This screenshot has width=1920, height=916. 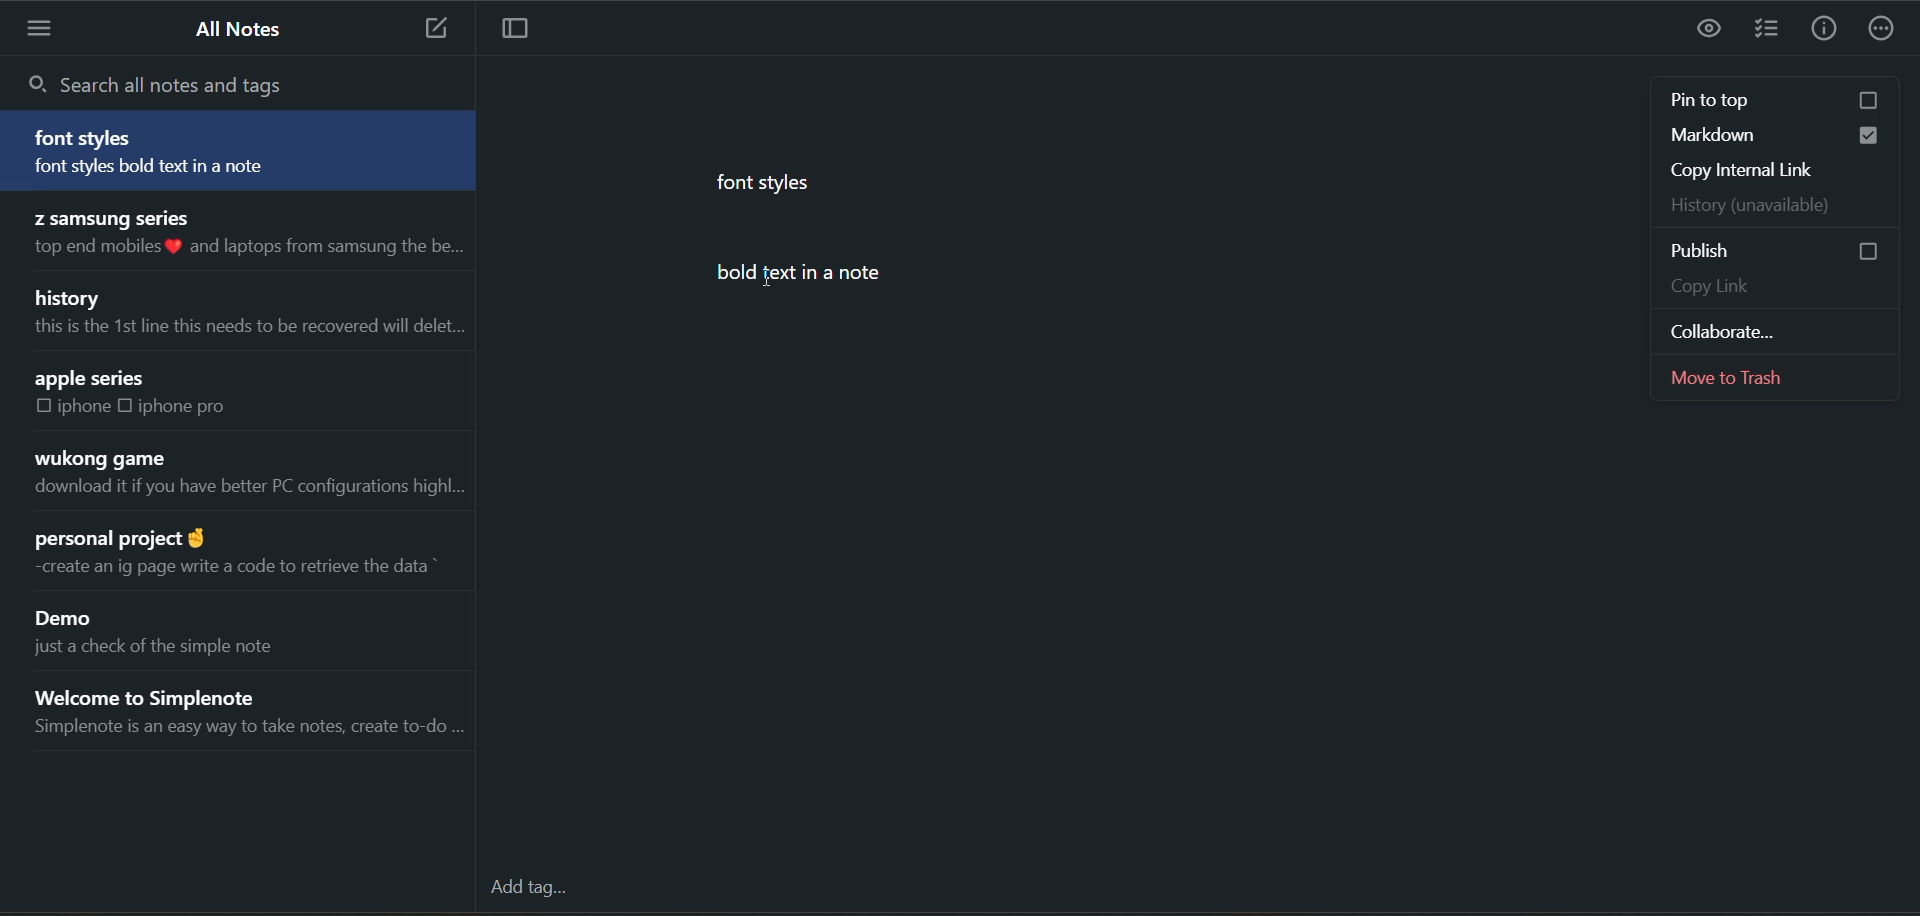 I want to click on Welcome to Simplenote, so click(x=175, y=693).